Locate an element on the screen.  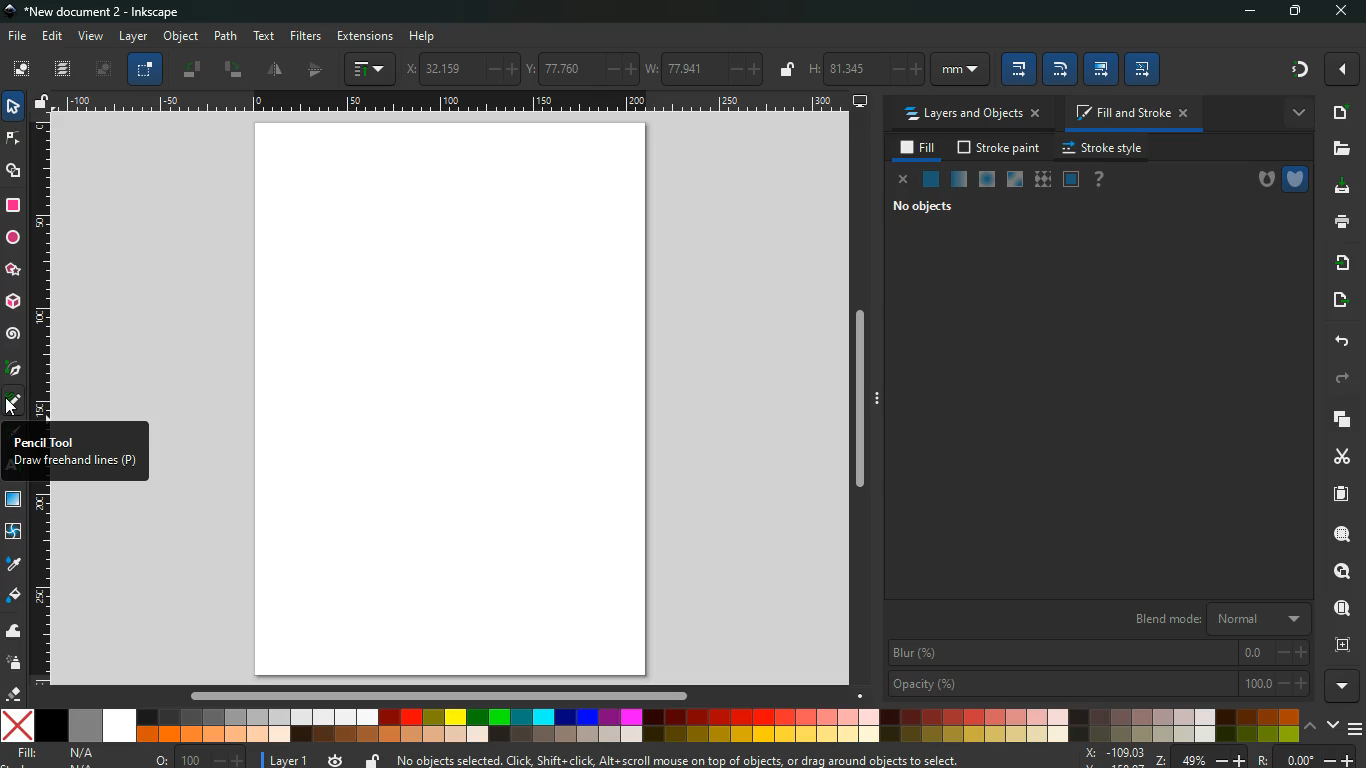
image is located at coordinates (102, 69).